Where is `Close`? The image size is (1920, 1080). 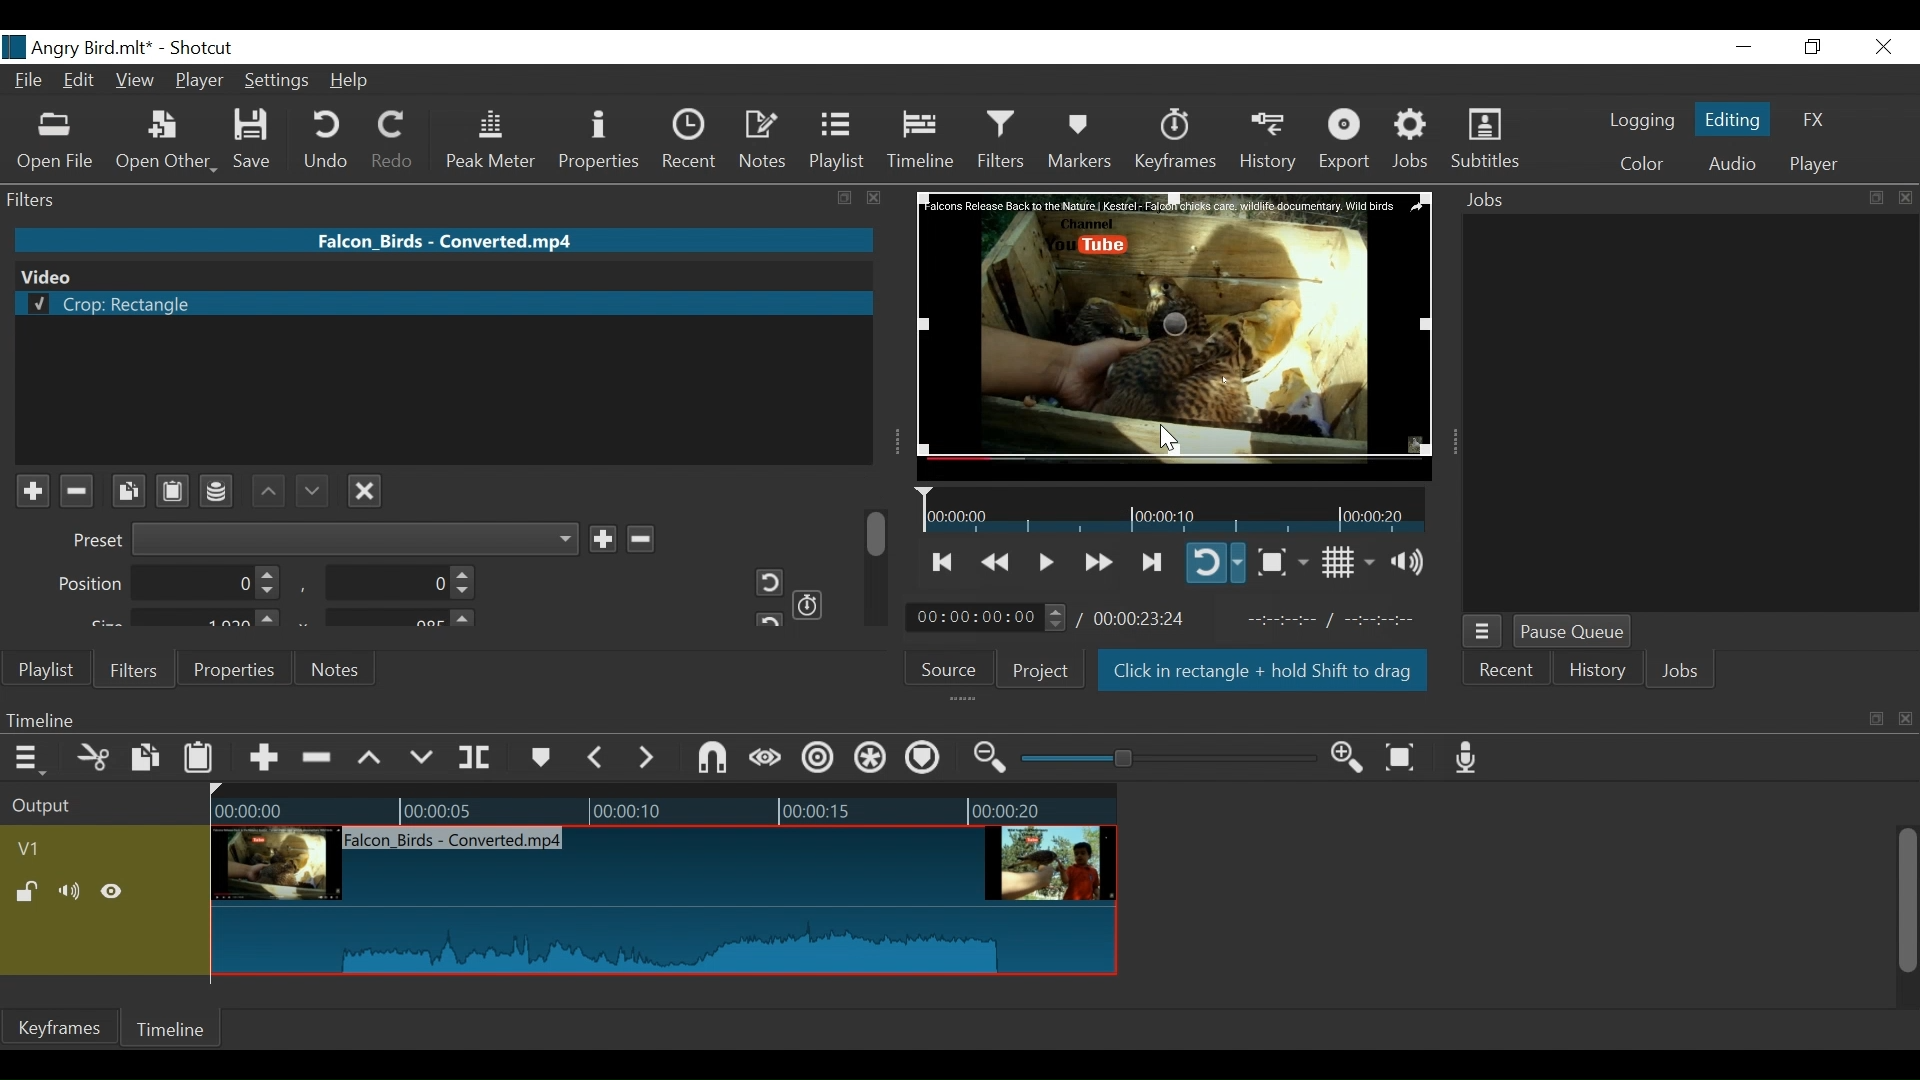
Close is located at coordinates (1880, 48).